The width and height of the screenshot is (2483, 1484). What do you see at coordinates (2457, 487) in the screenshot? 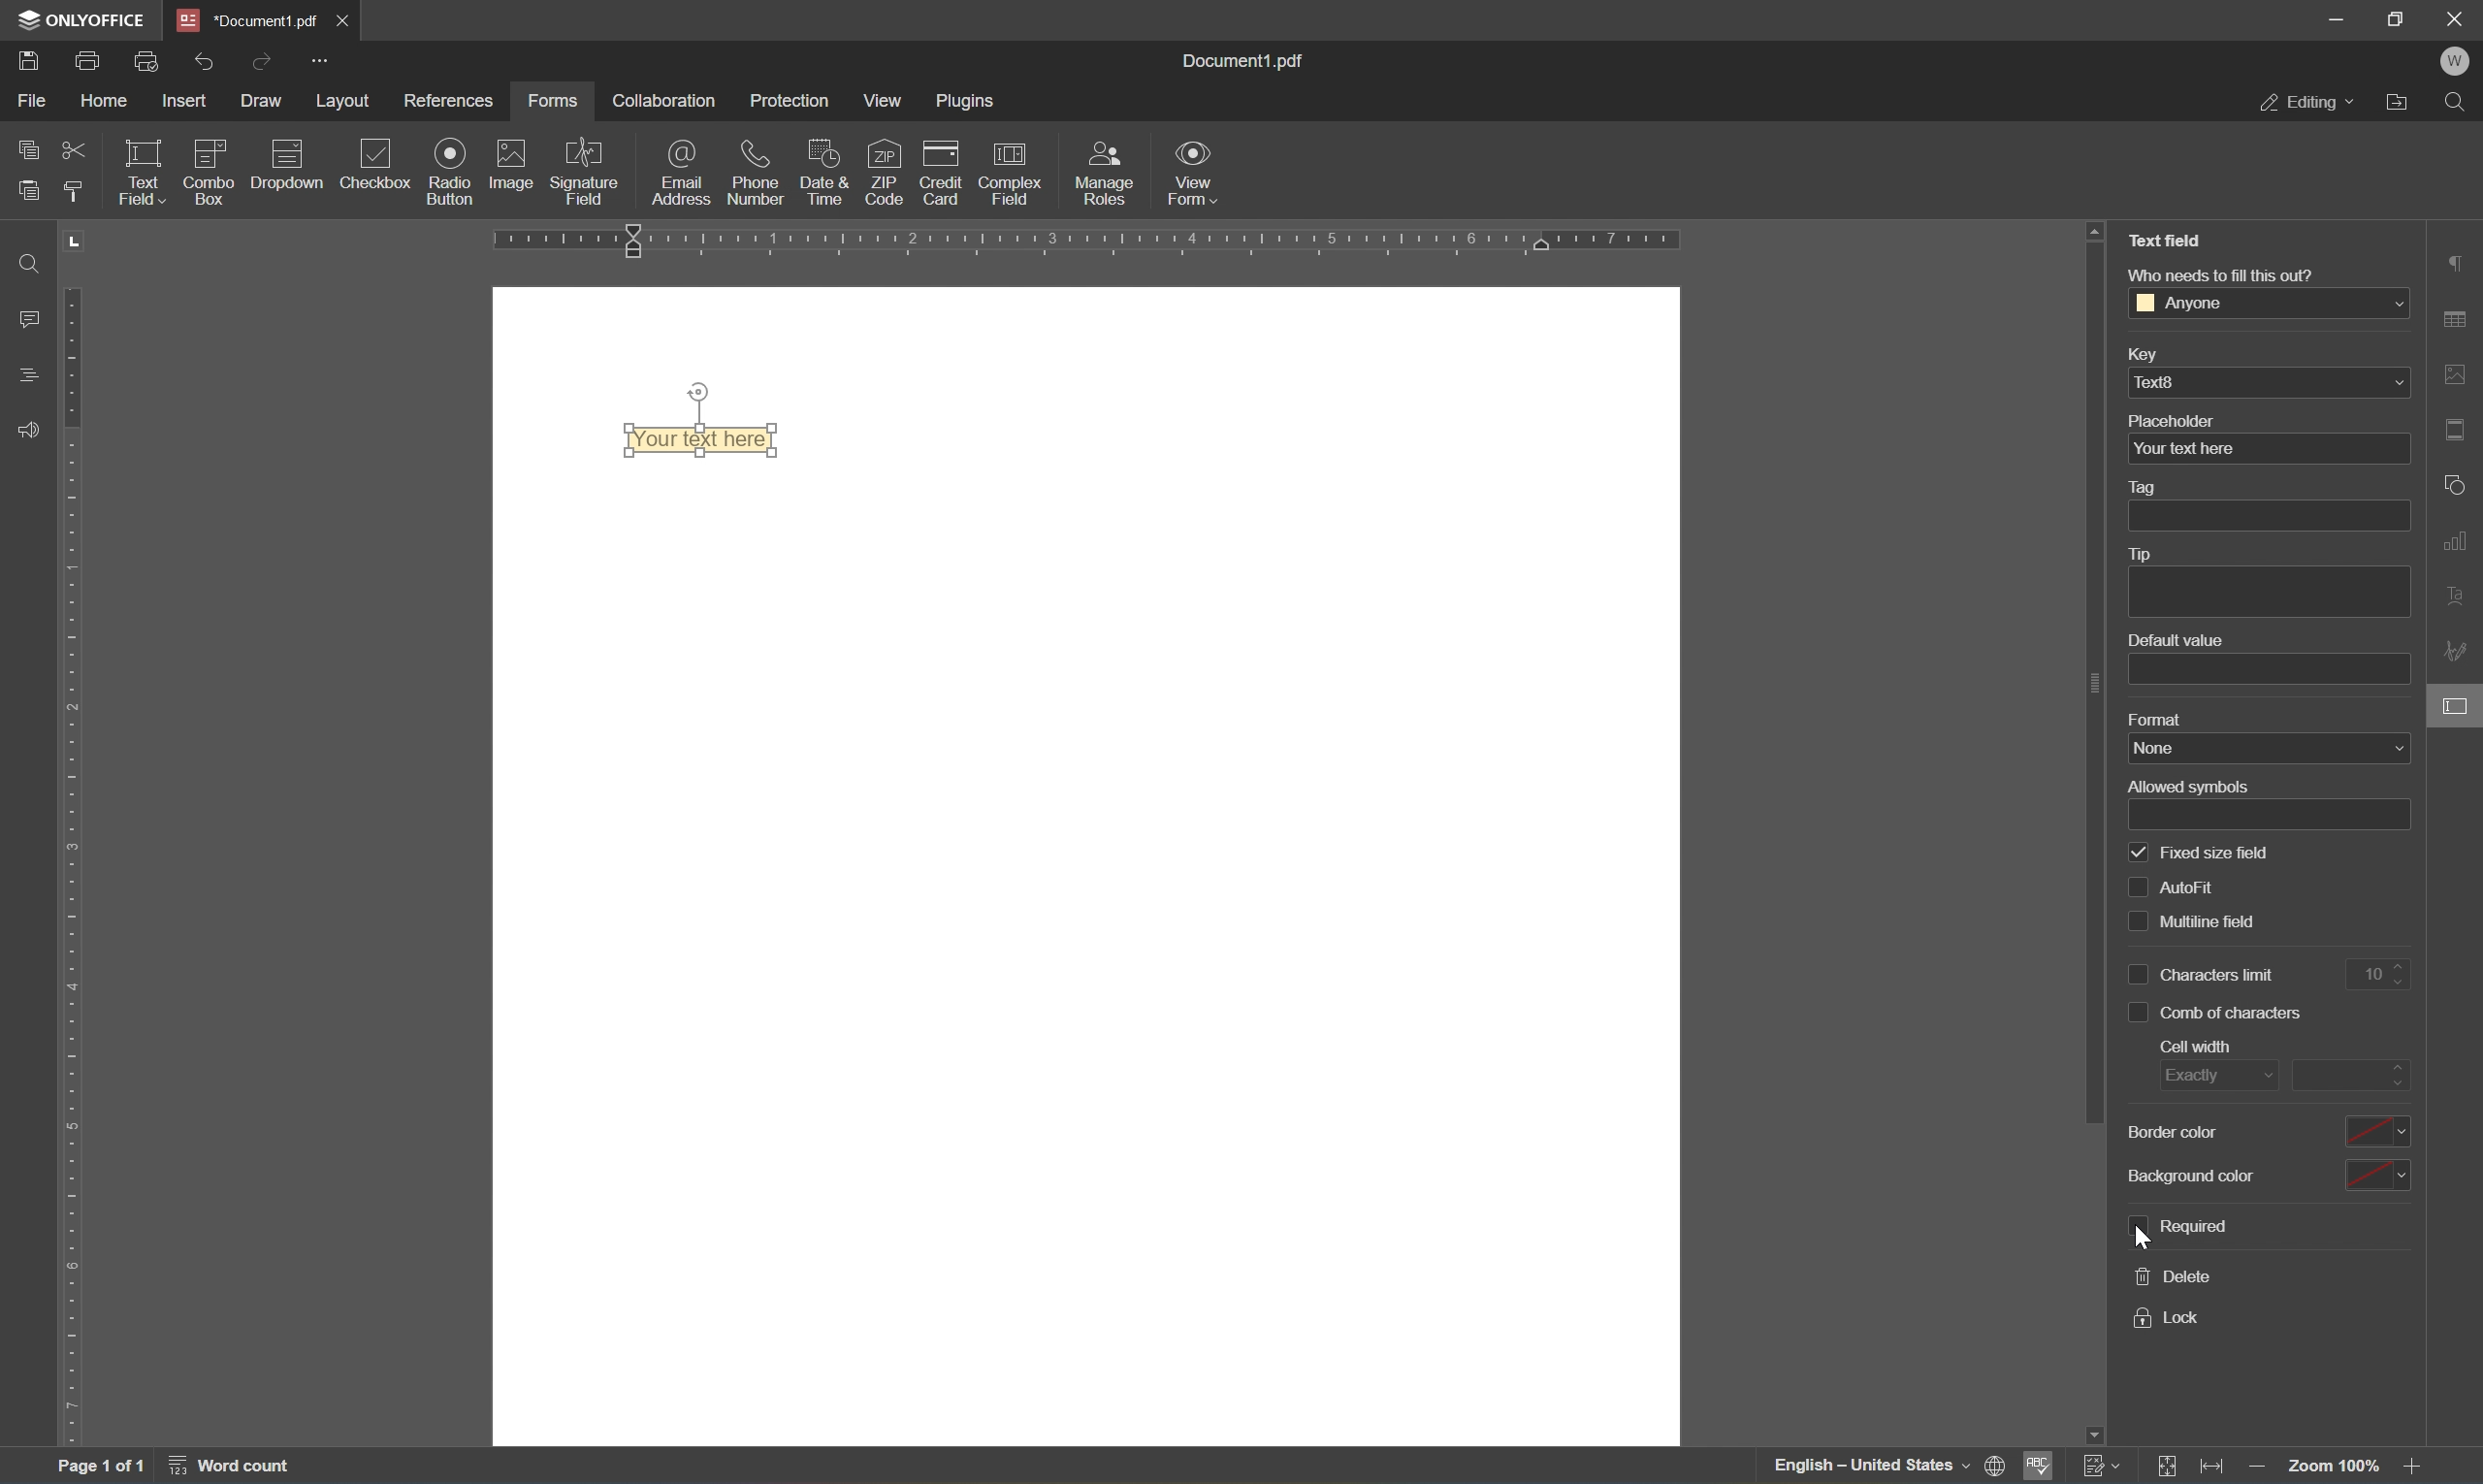
I see `shape settings` at bounding box center [2457, 487].